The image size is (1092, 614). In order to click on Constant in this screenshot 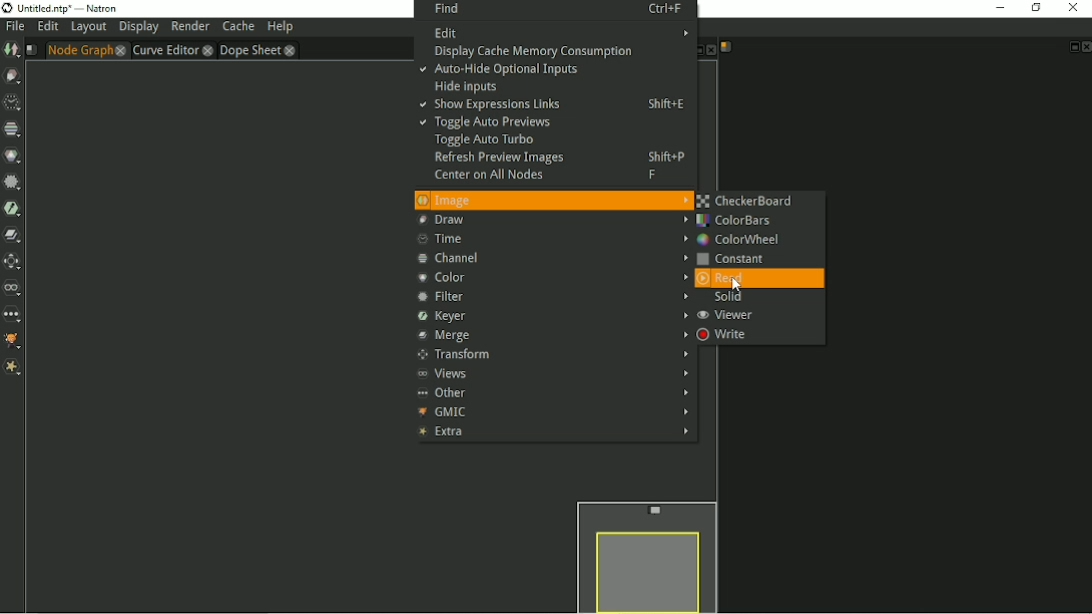, I will do `click(738, 259)`.